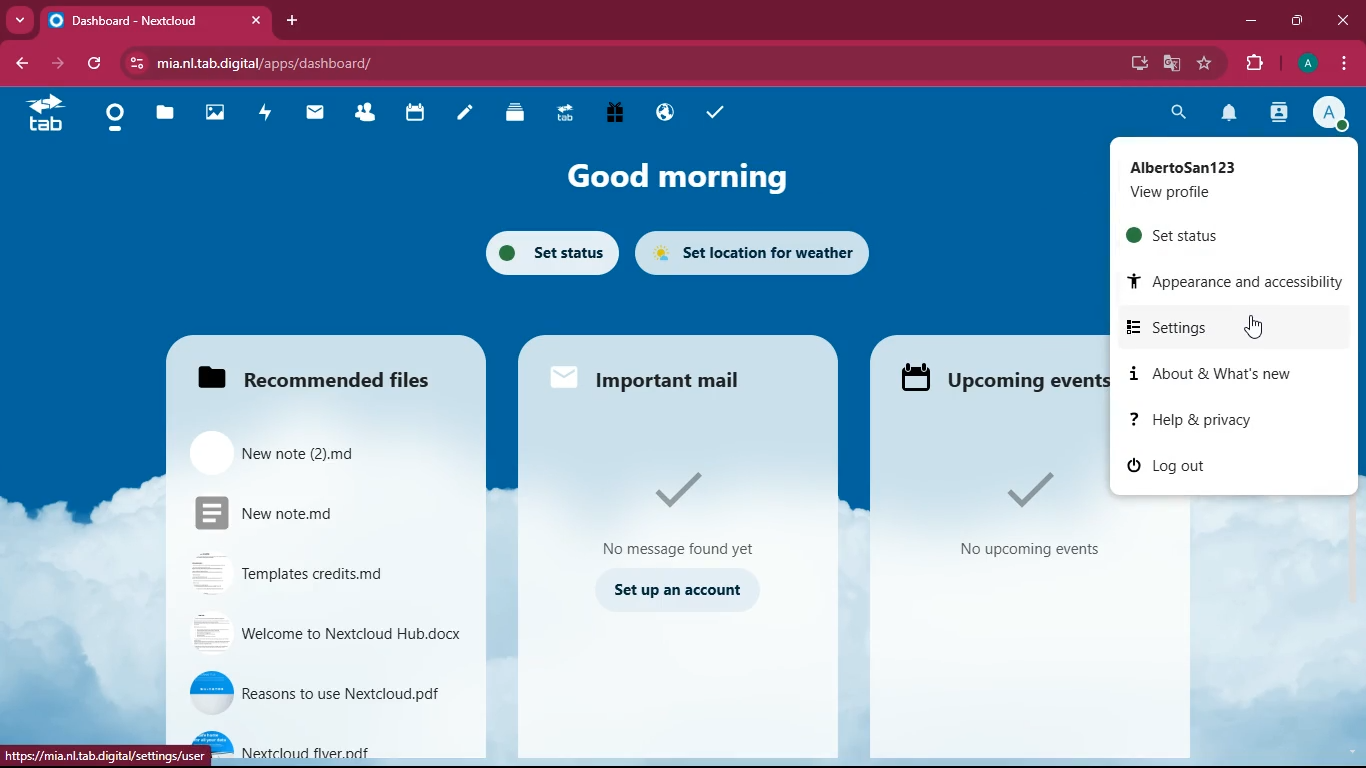 The height and width of the screenshot is (768, 1366). I want to click on options, so click(1346, 65).